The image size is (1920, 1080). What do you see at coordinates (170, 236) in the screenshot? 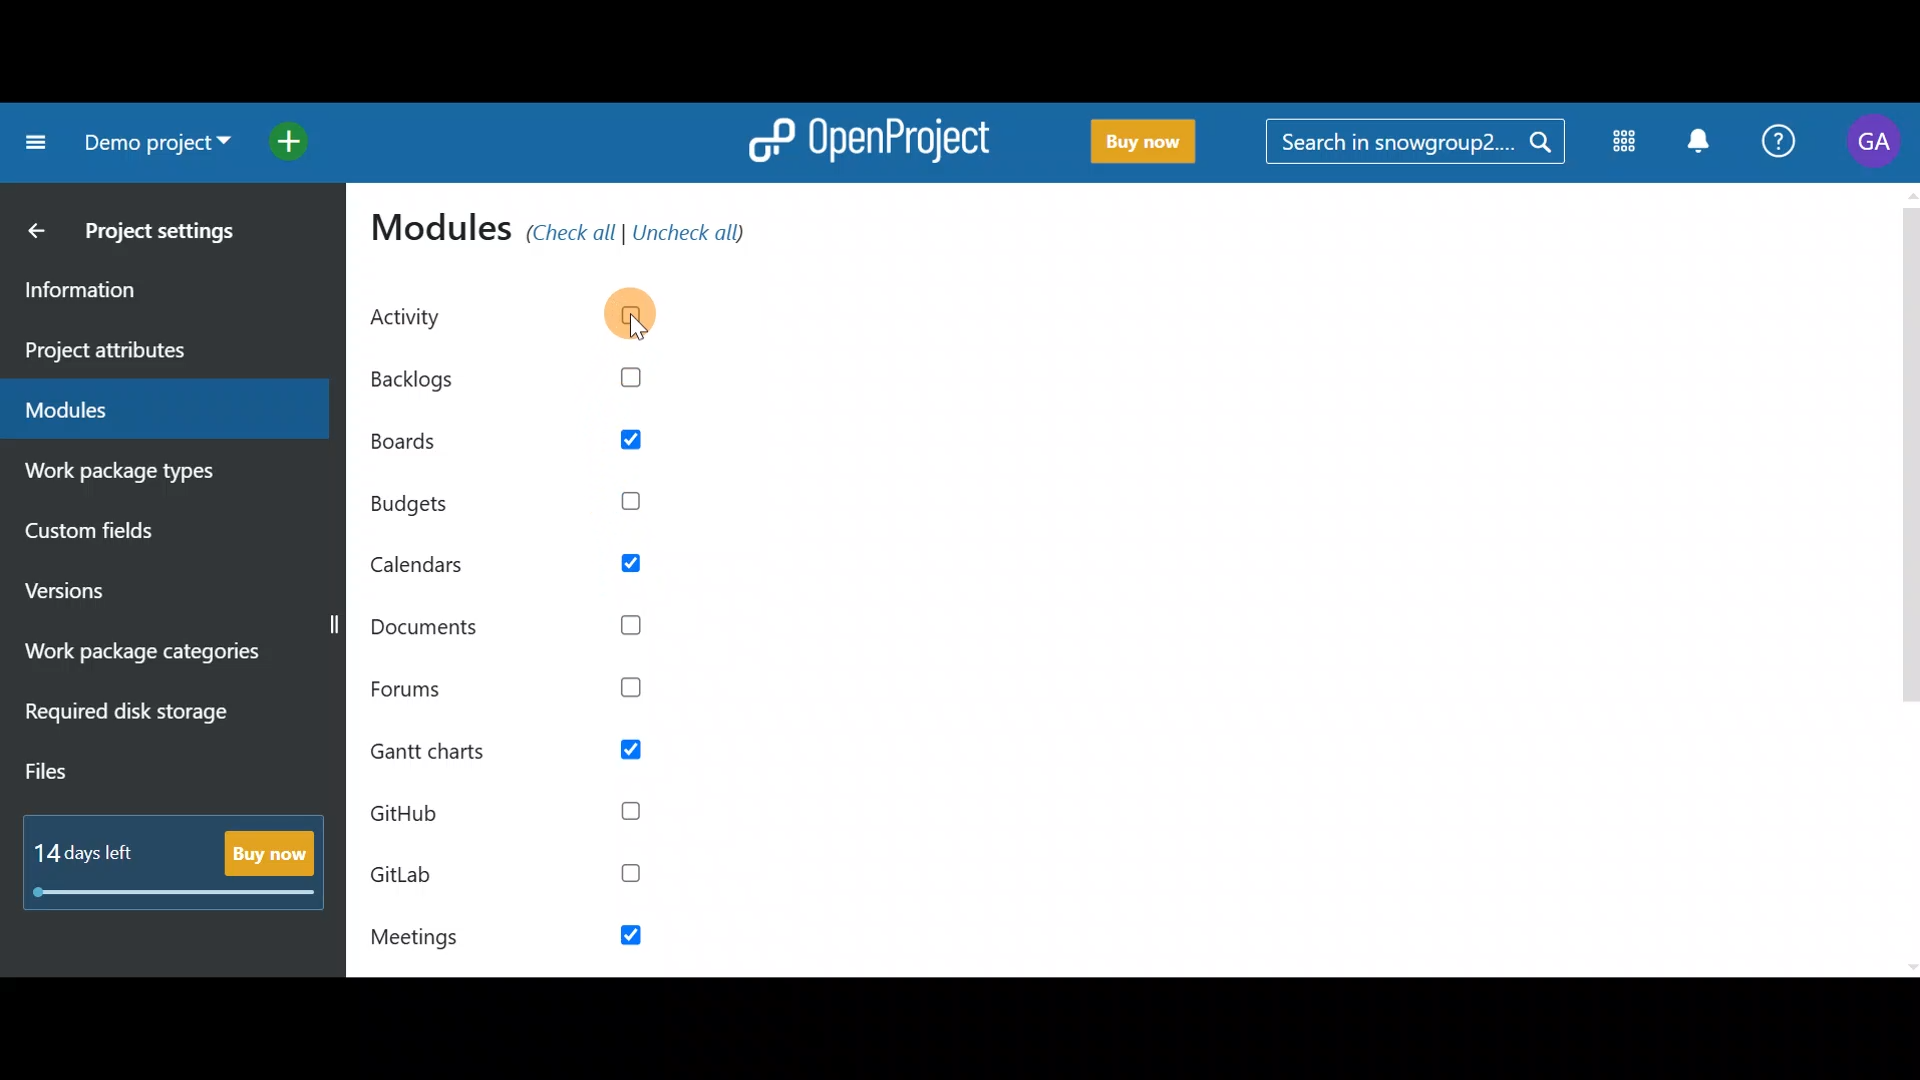
I see `Project settings` at bounding box center [170, 236].